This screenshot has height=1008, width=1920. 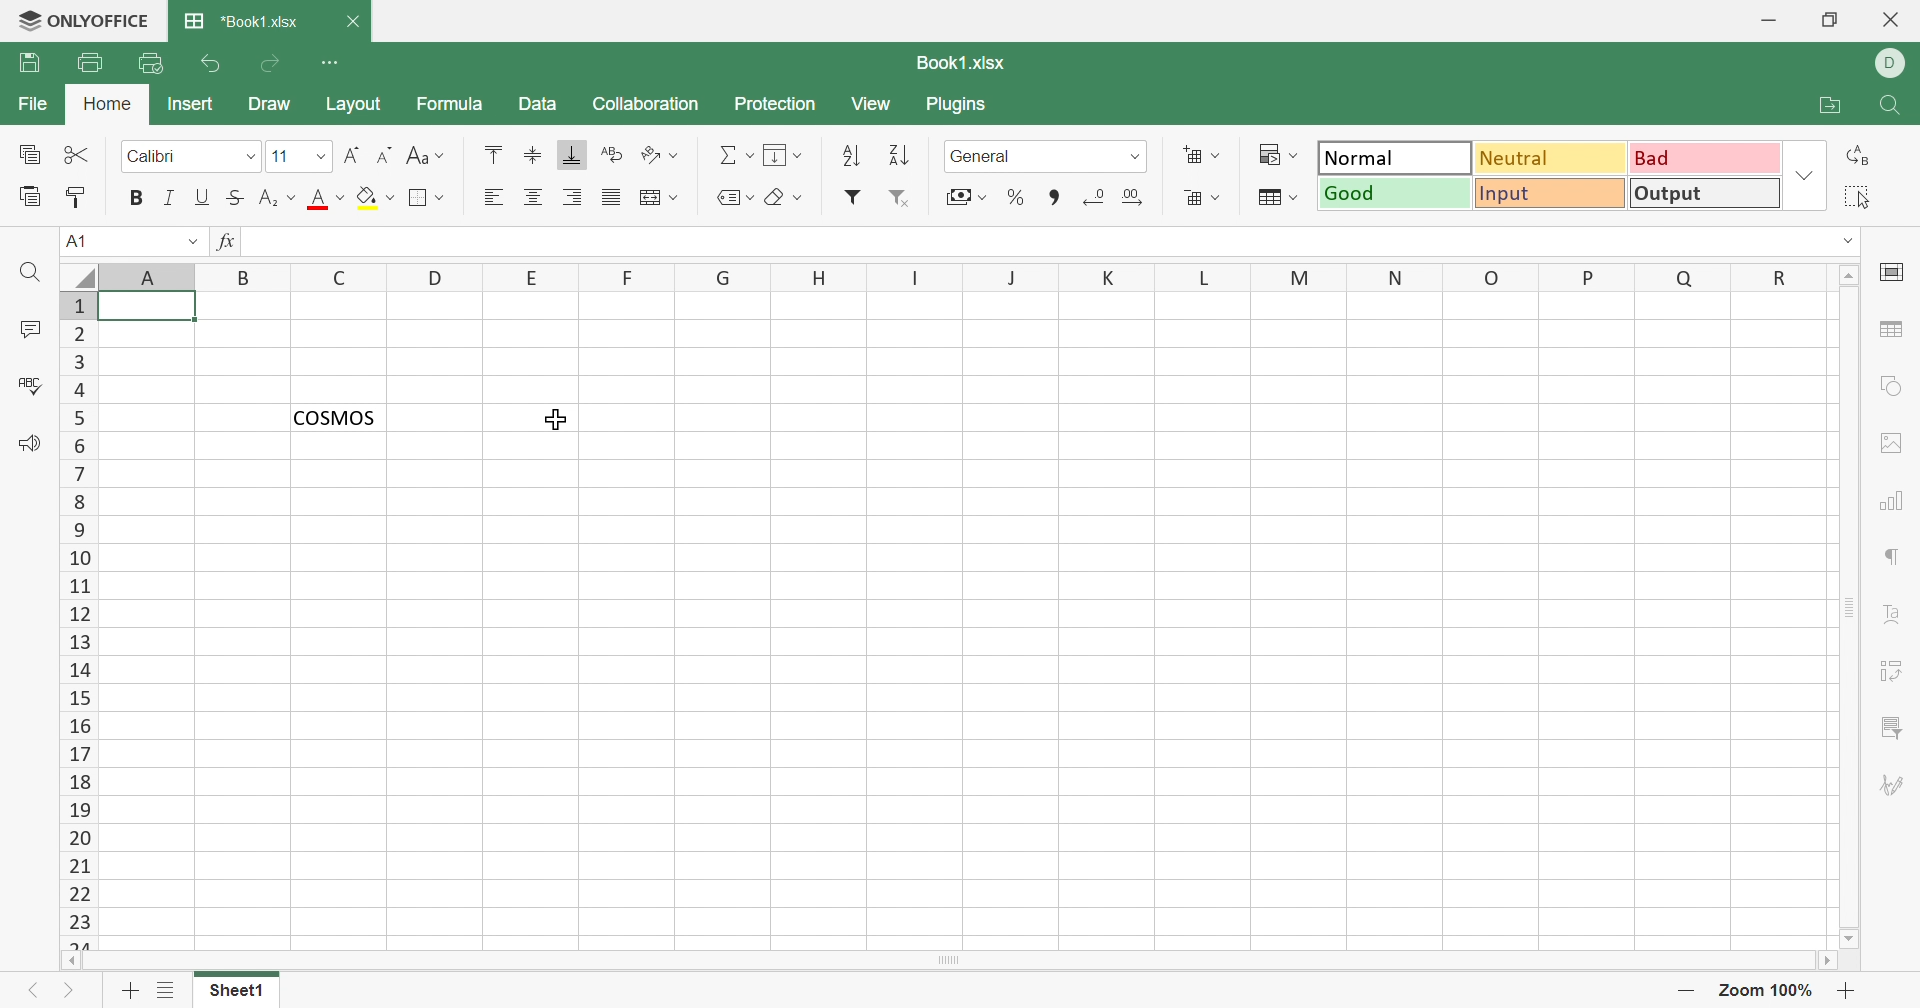 I want to click on COSMOS, so click(x=335, y=416).